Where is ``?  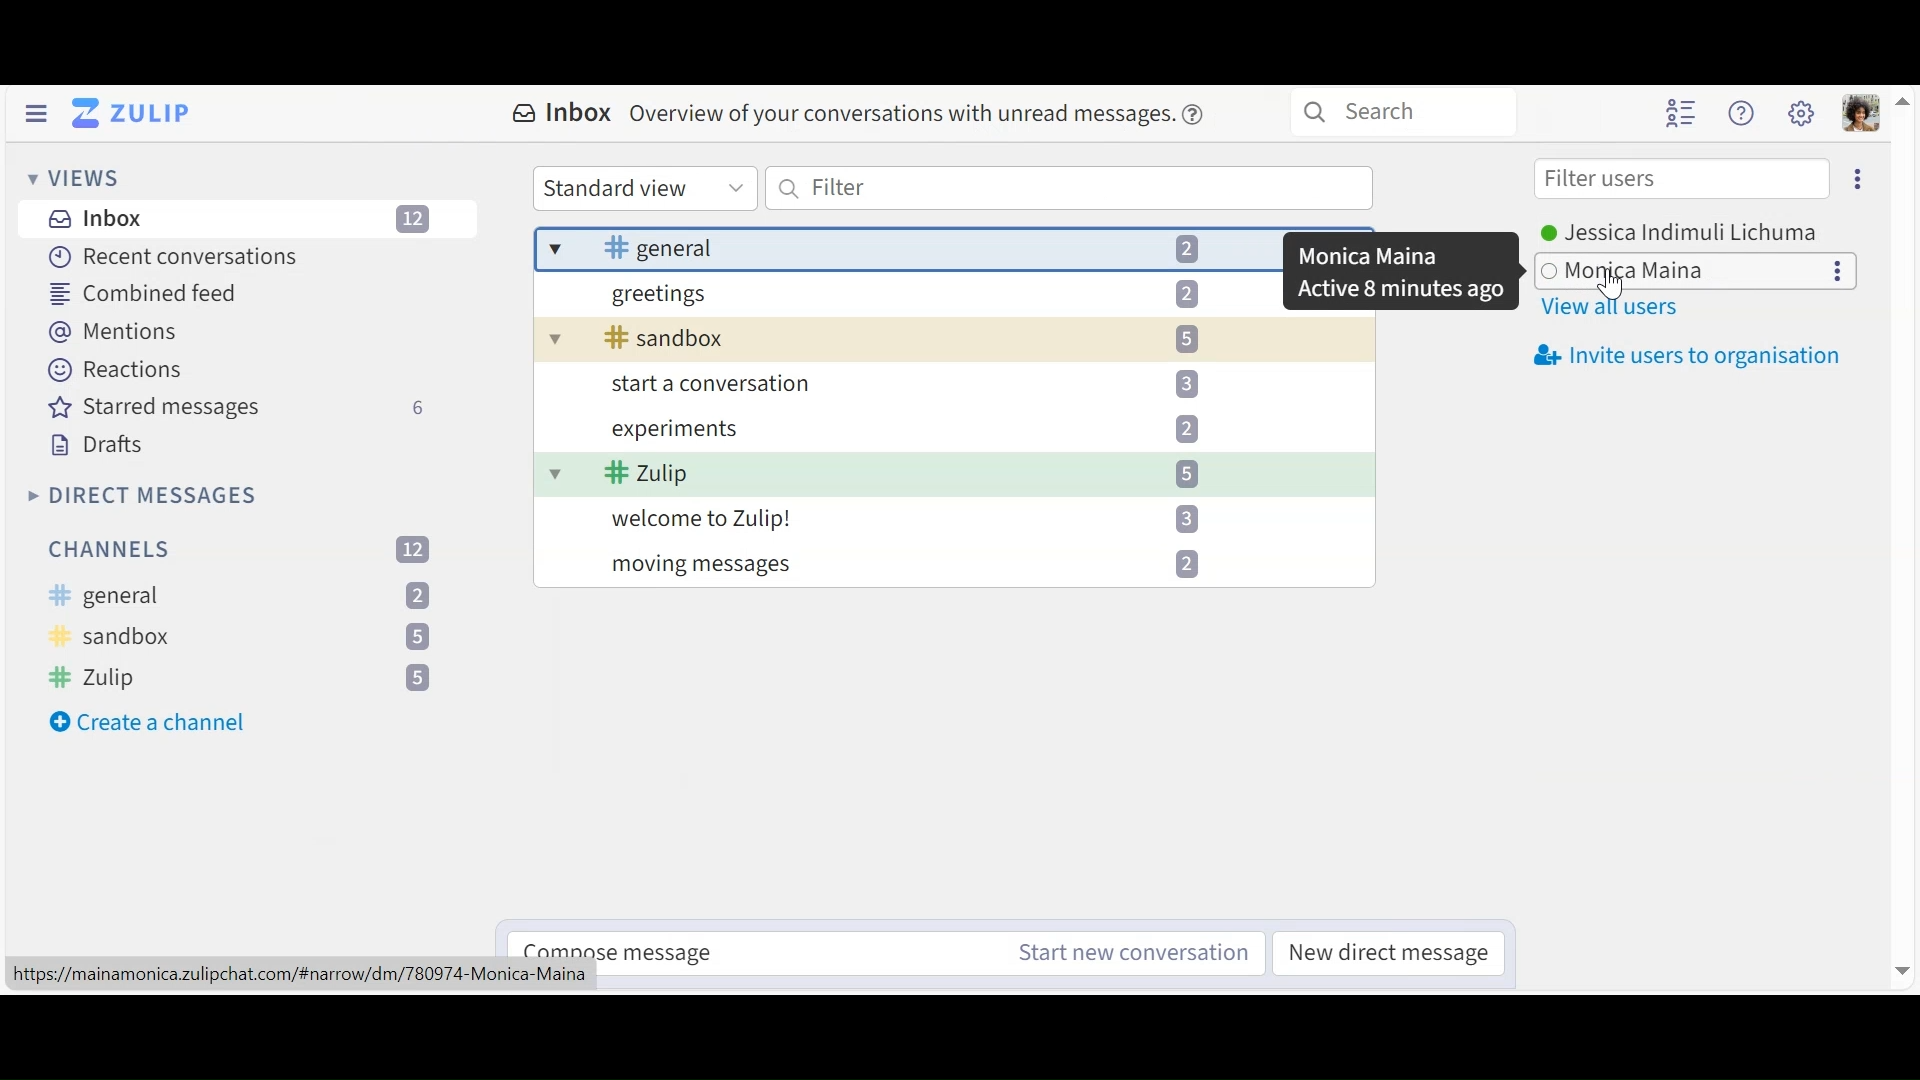  is located at coordinates (1700, 272).